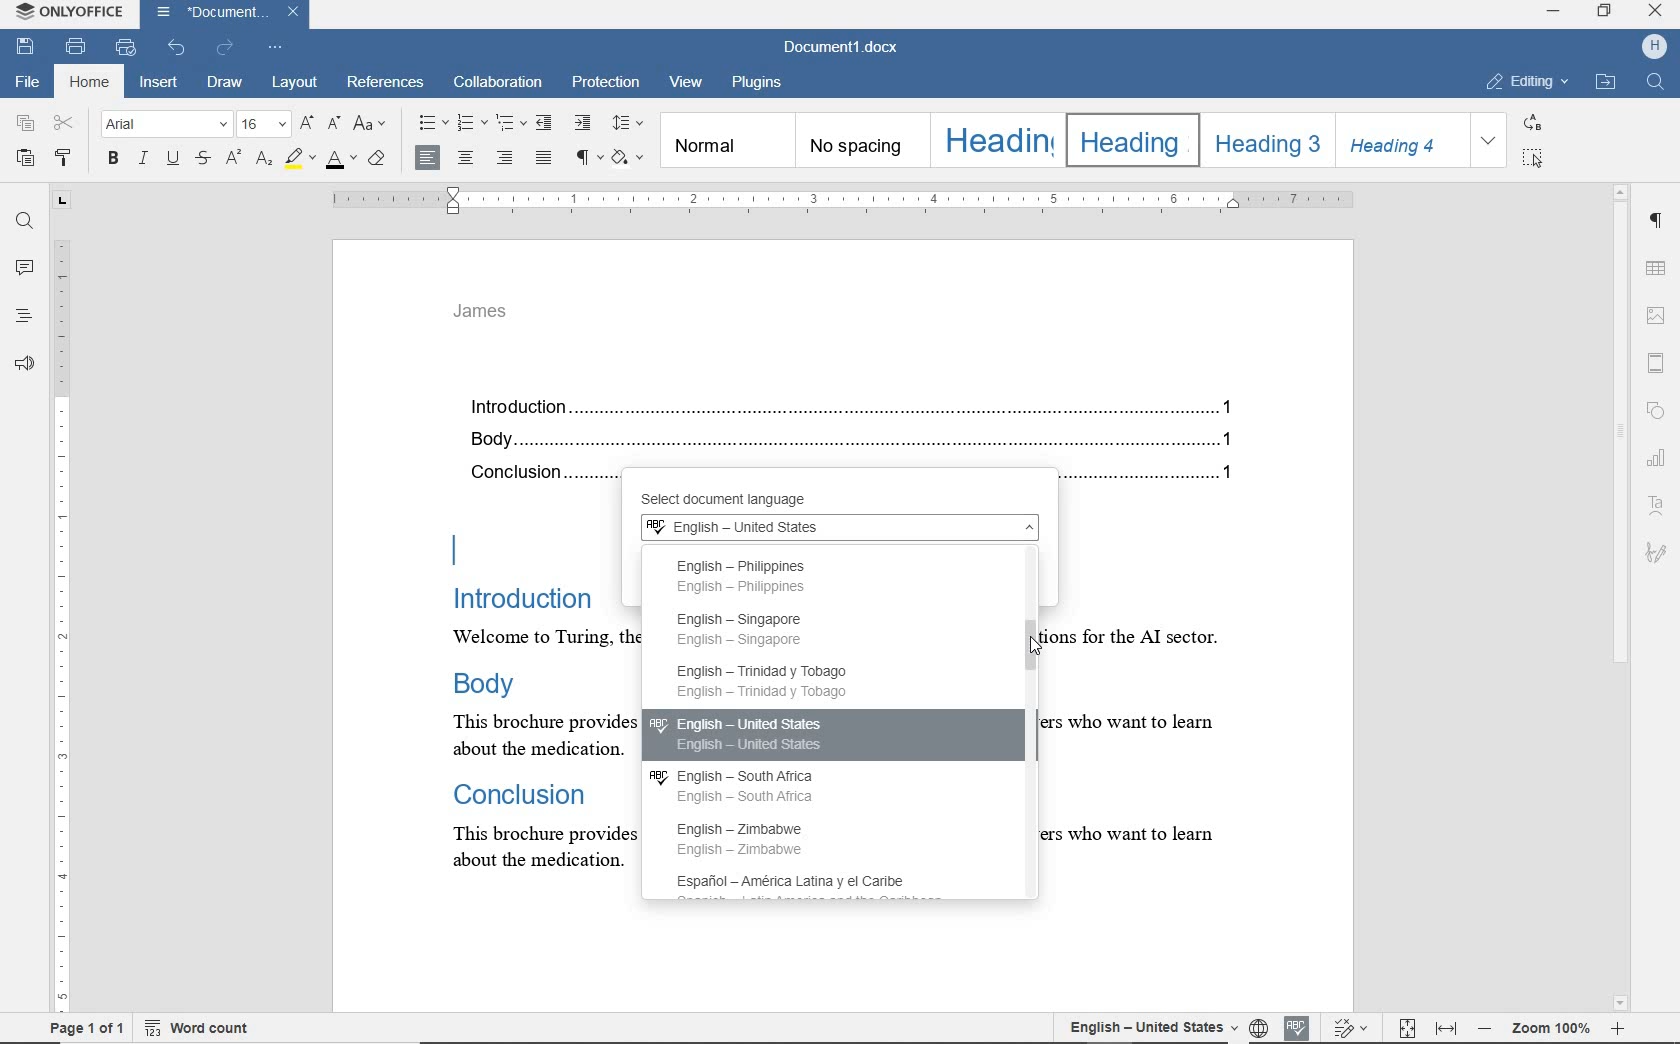 The width and height of the screenshot is (1680, 1044). Describe the element at coordinates (305, 124) in the screenshot. I see `increment font size` at that location.